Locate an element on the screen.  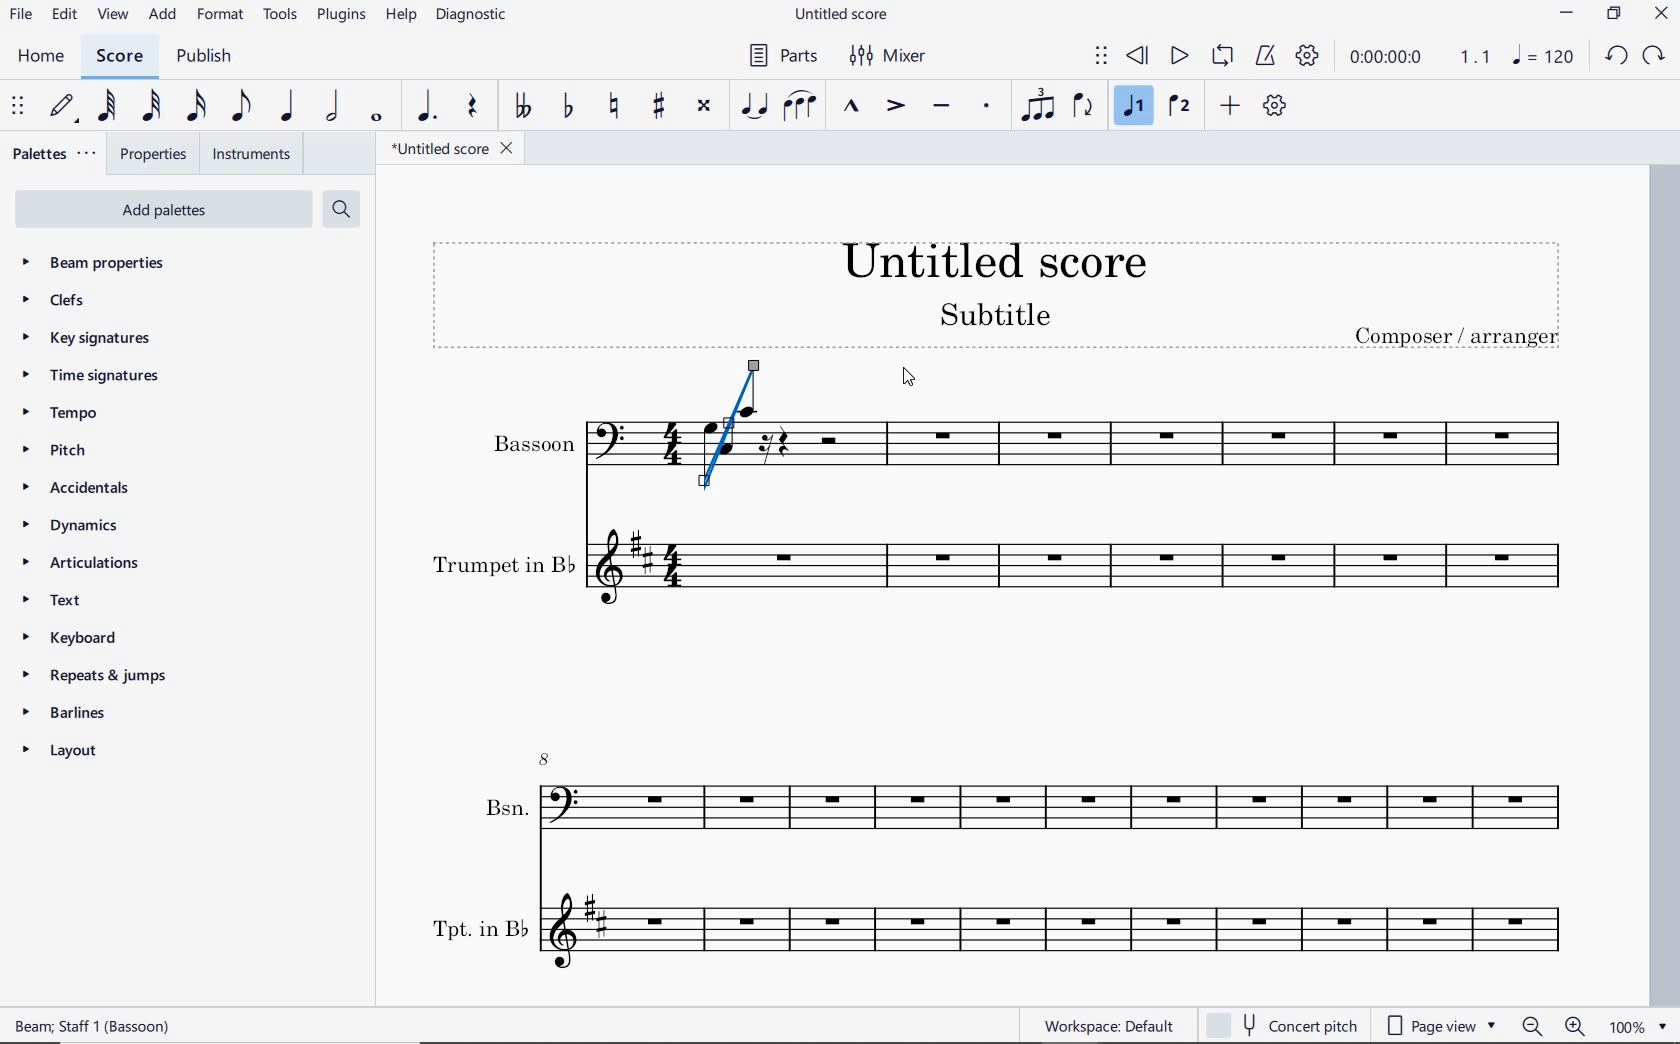
play is located at coordinates (1179, 57).